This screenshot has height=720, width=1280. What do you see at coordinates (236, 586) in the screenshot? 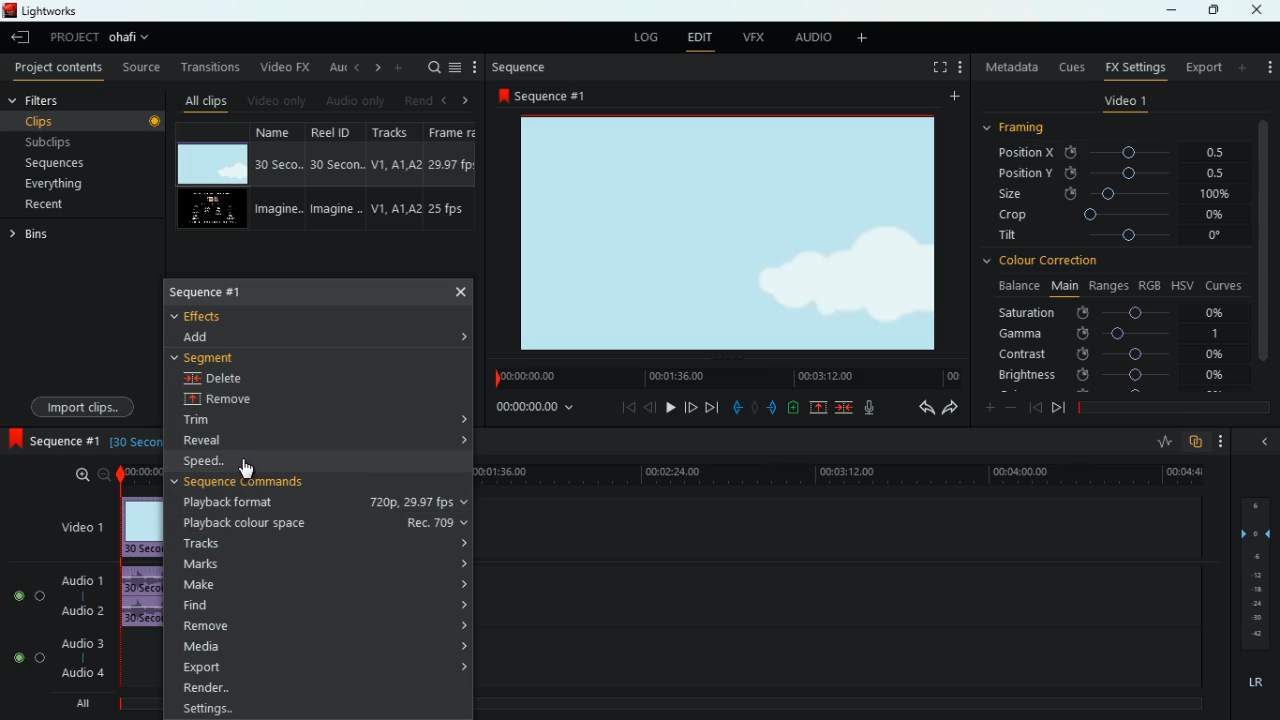
I see `make` at bounding box center [236, 586].